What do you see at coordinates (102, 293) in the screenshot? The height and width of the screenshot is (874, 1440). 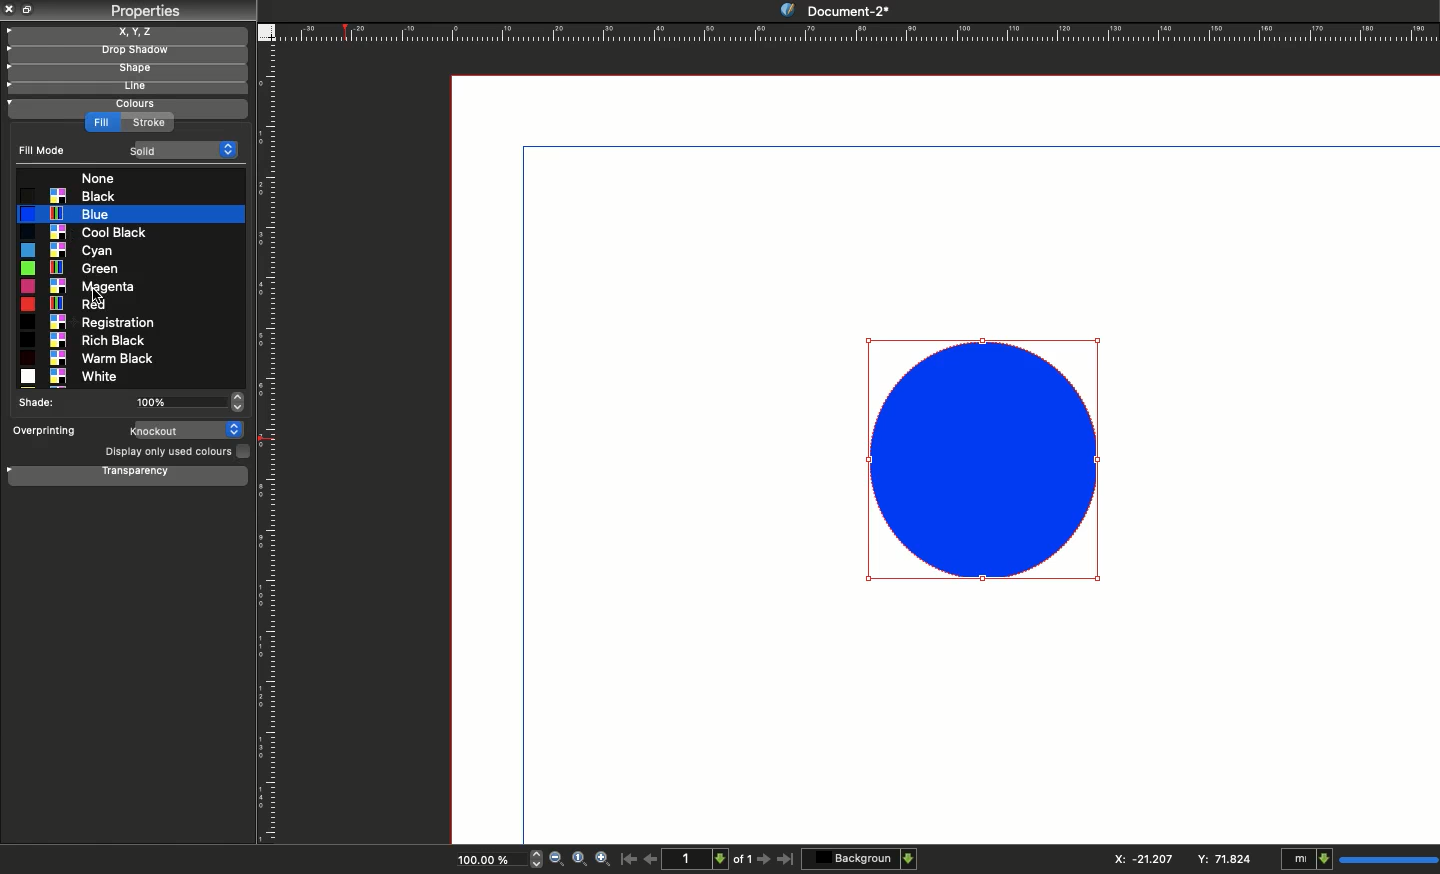 I see `cursor` at bounding box center [102, 293].